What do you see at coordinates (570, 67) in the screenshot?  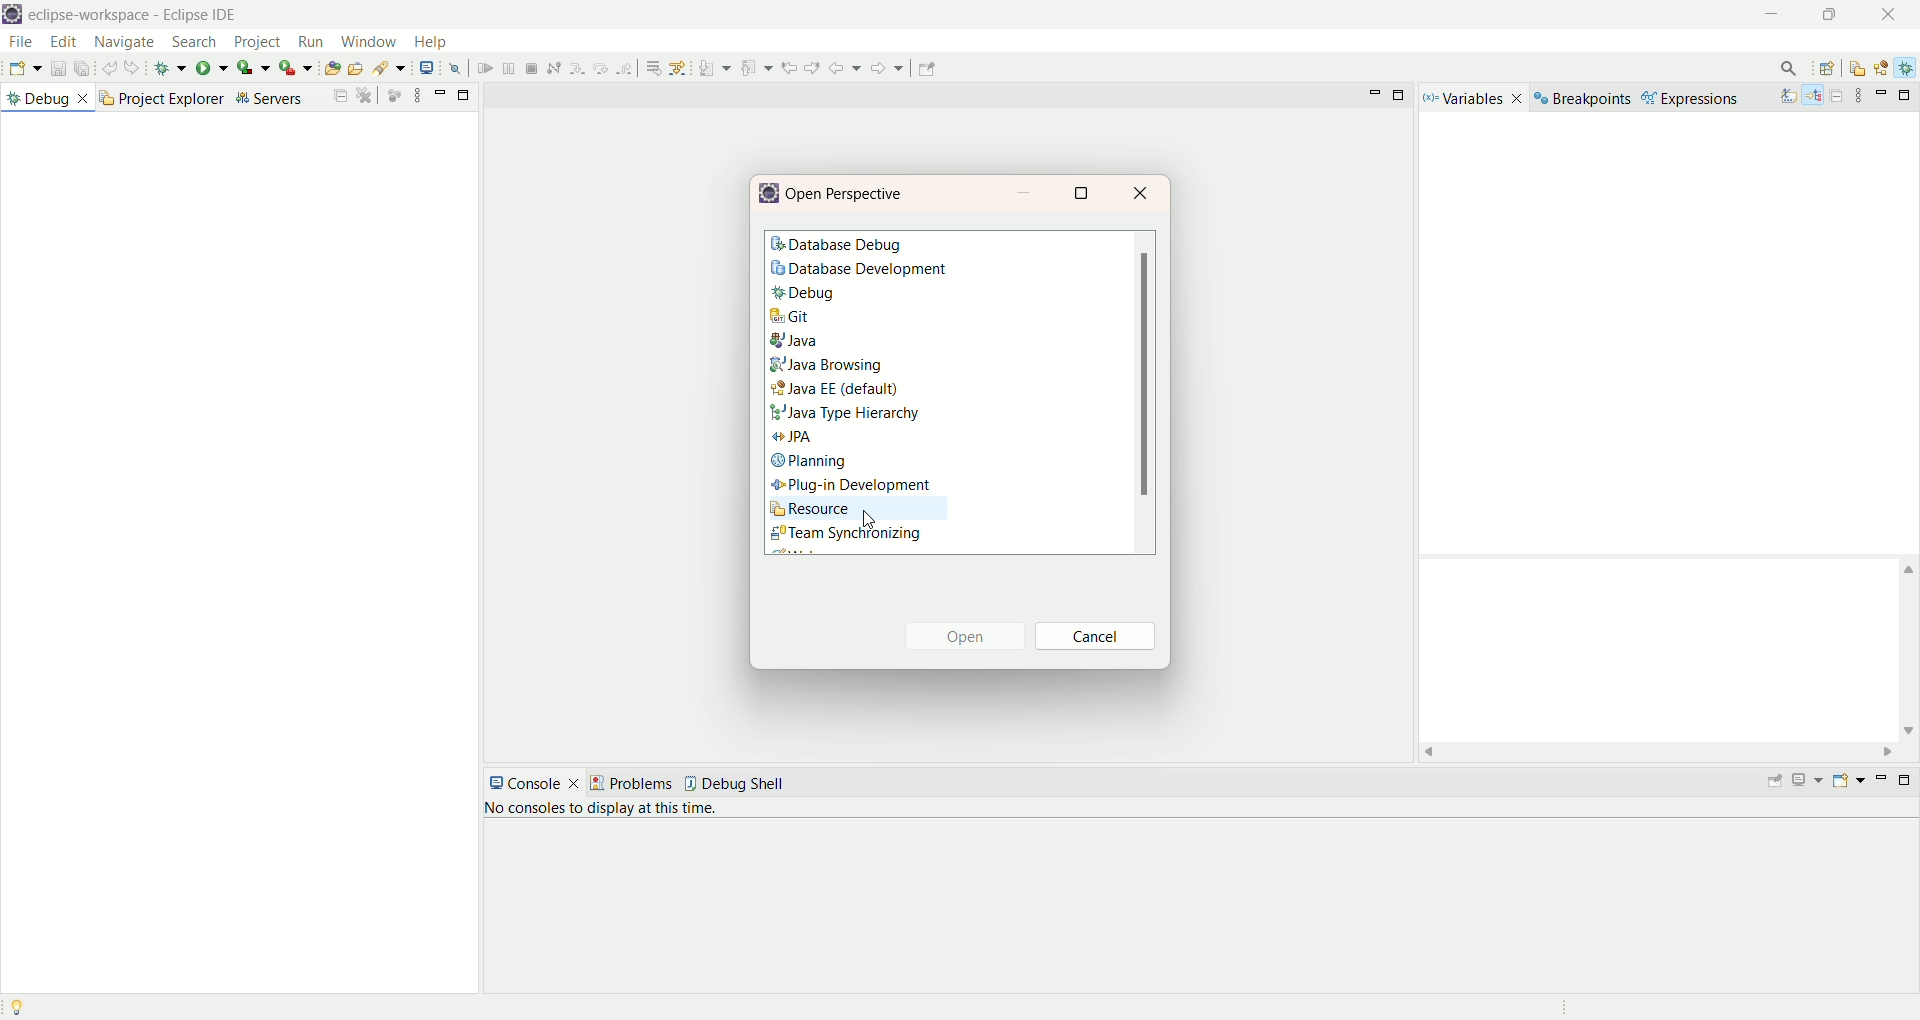 I see `open a terminal` at bounding box center [570, 67].